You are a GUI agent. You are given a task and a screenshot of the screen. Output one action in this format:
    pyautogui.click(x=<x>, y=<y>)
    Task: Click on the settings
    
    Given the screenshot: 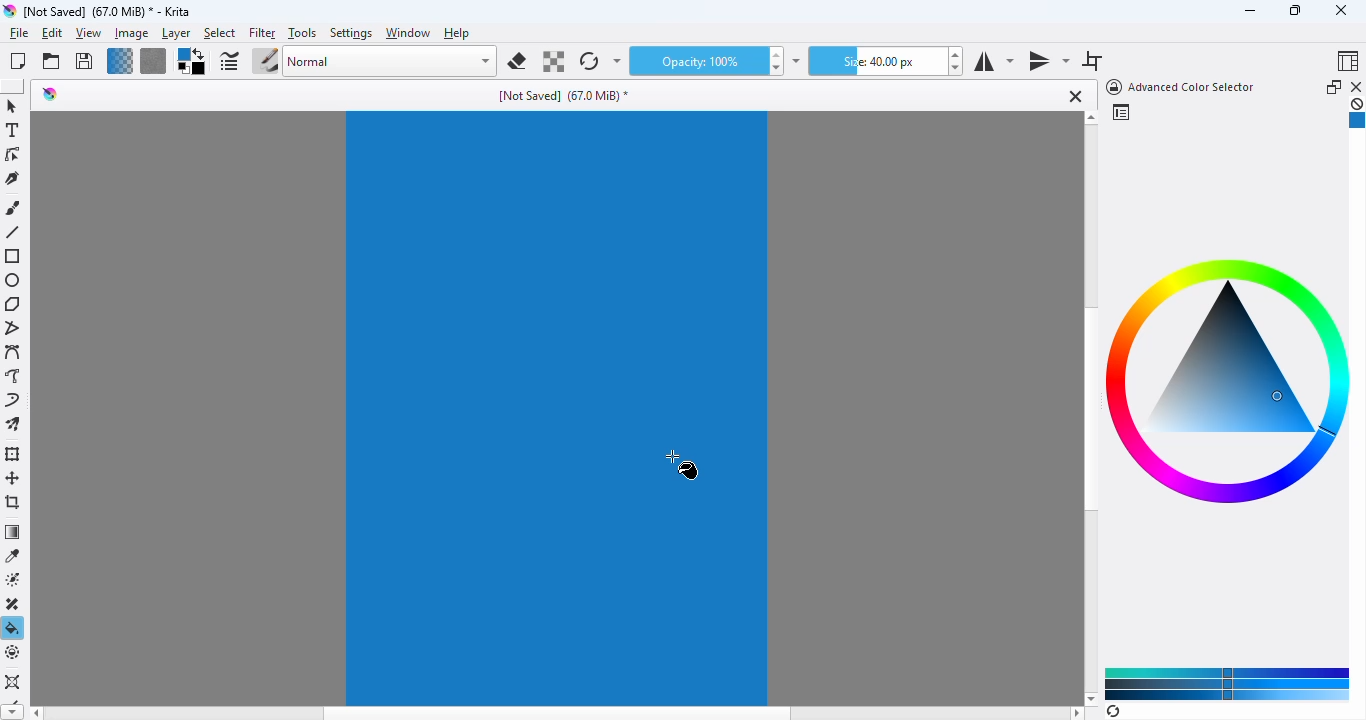 What is the action you would take?
    pyautogui.click(x=352, y=34)
    